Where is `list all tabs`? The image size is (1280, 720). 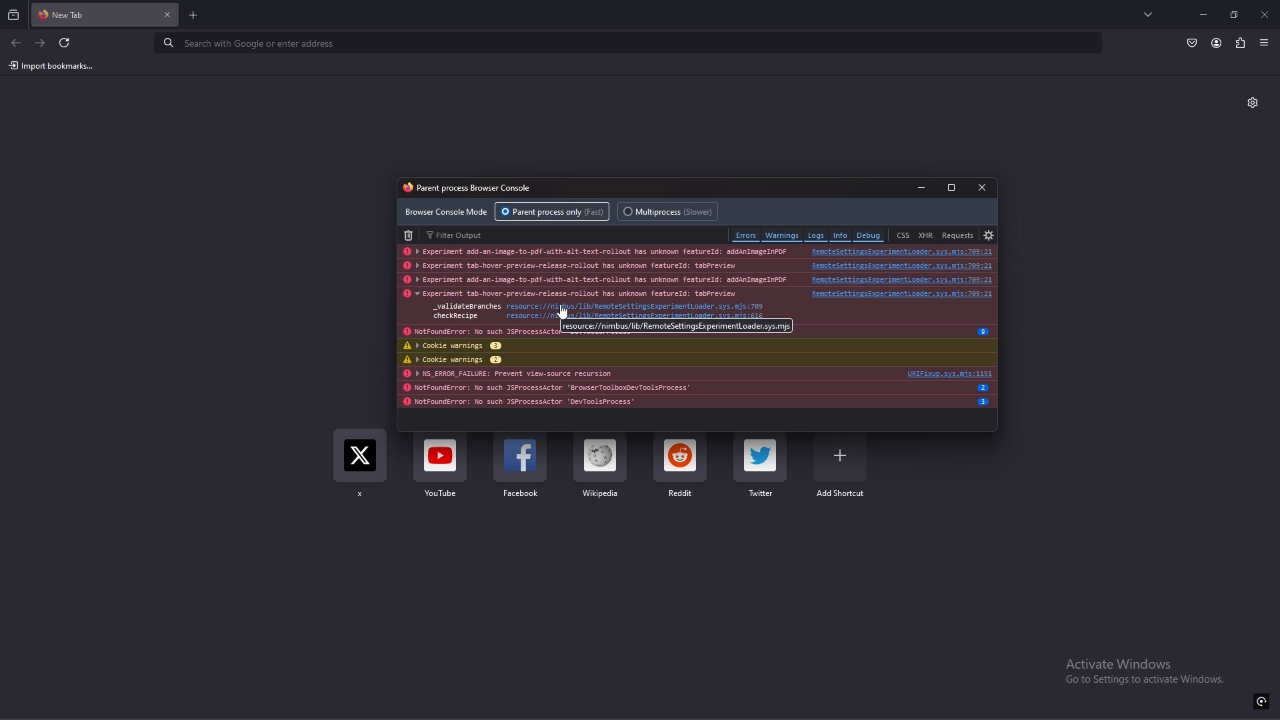
list all tabs is located at coordinates (1150, 16).